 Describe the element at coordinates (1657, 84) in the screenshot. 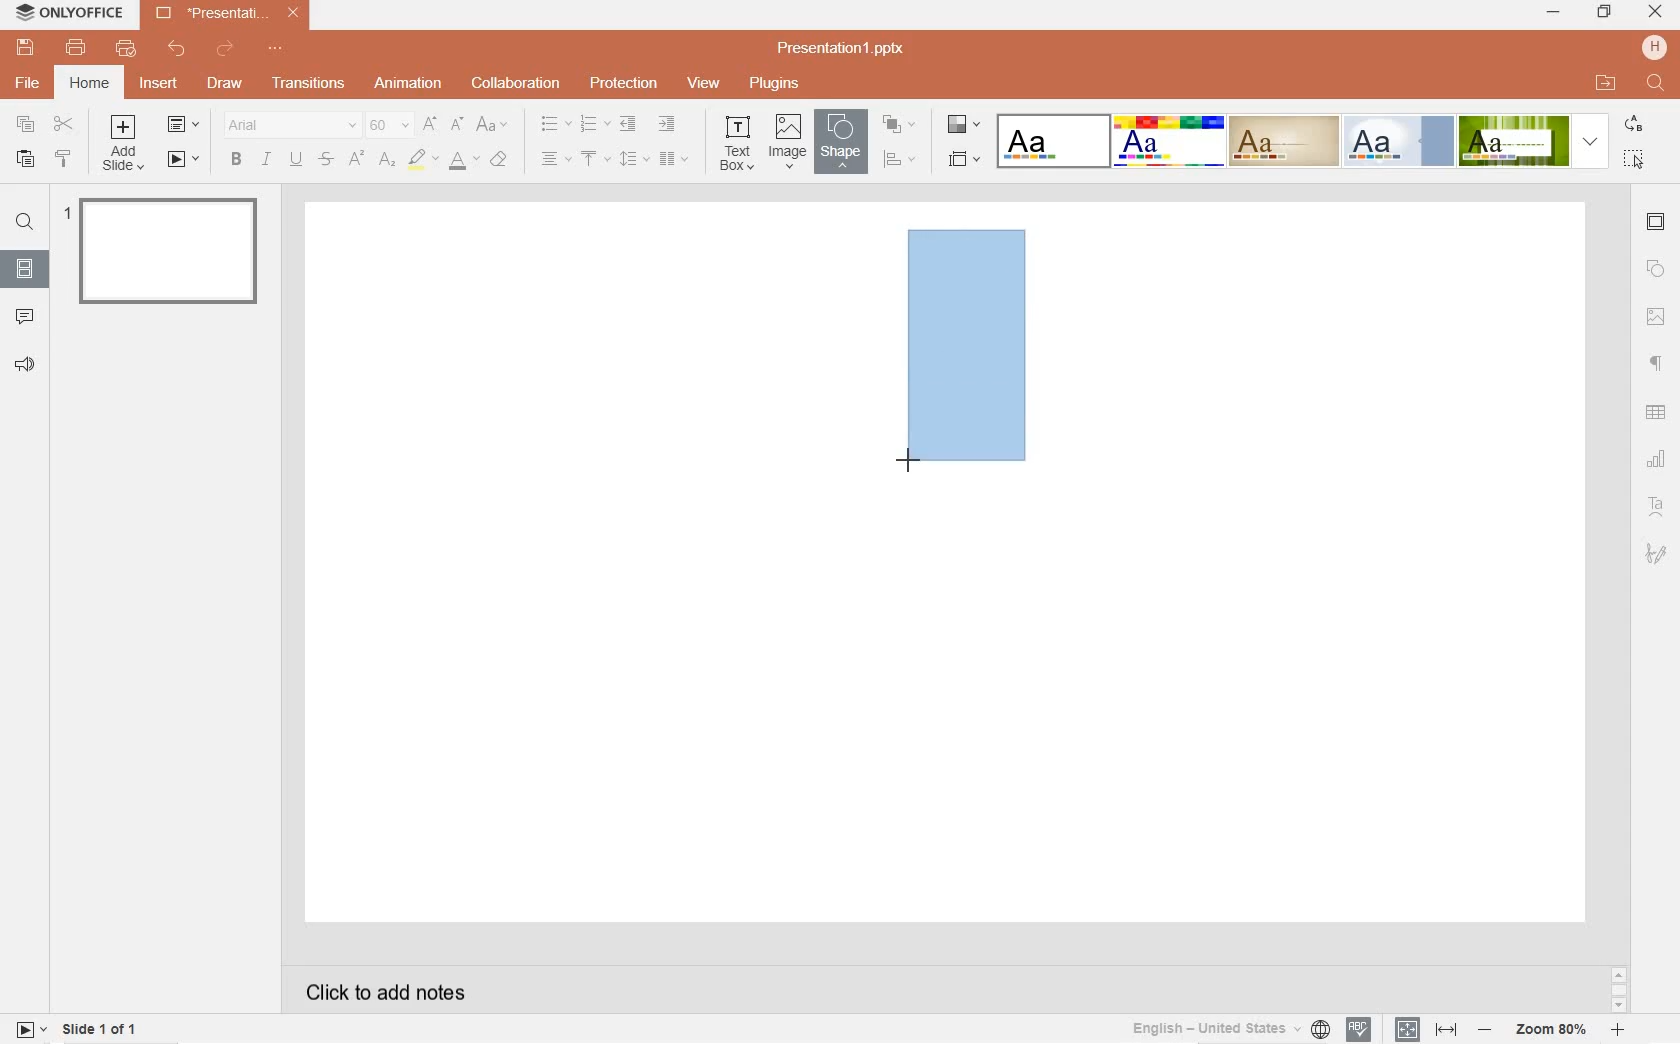

I see `FIND` at that location.